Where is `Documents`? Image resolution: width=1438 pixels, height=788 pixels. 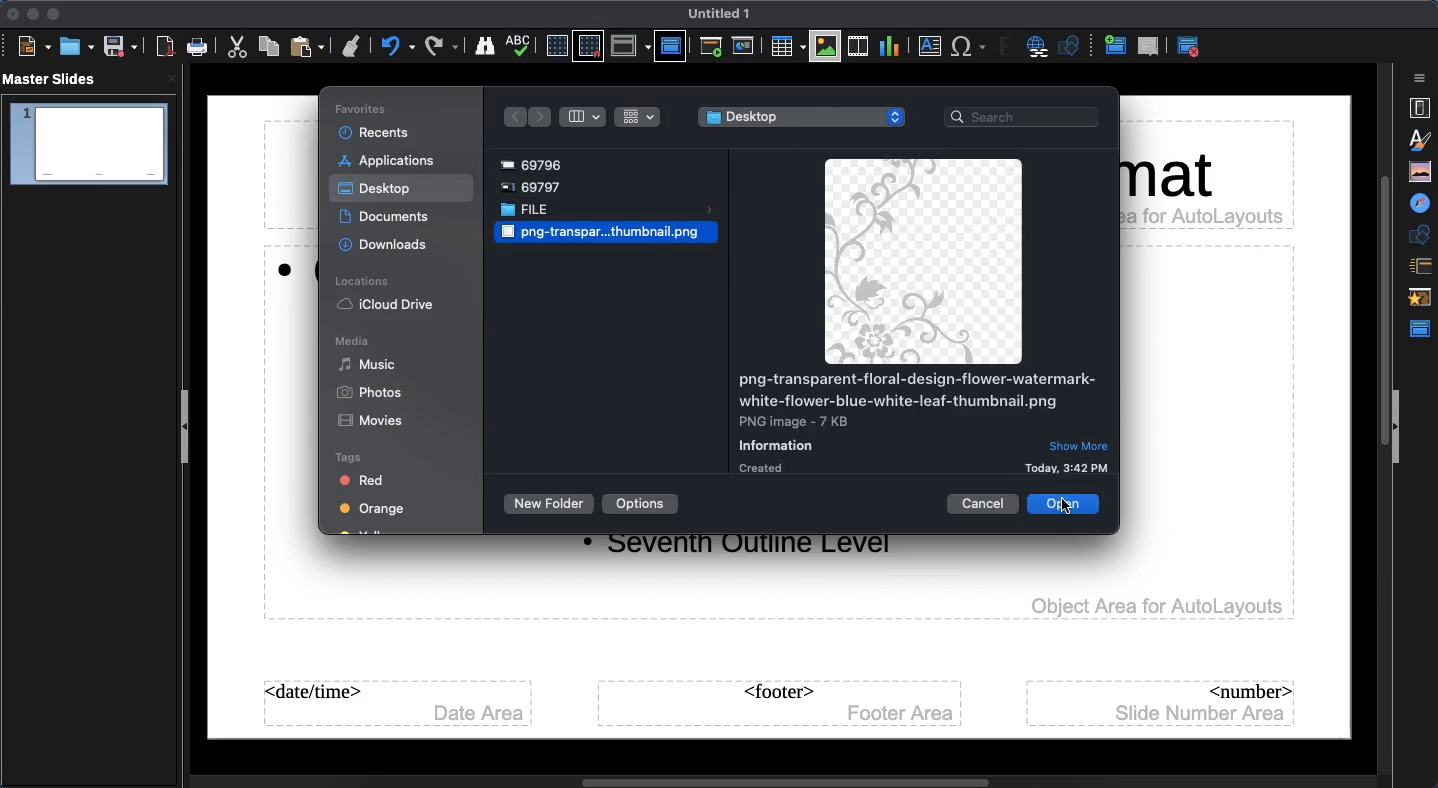
Documents is located at coordinates (387, 217).